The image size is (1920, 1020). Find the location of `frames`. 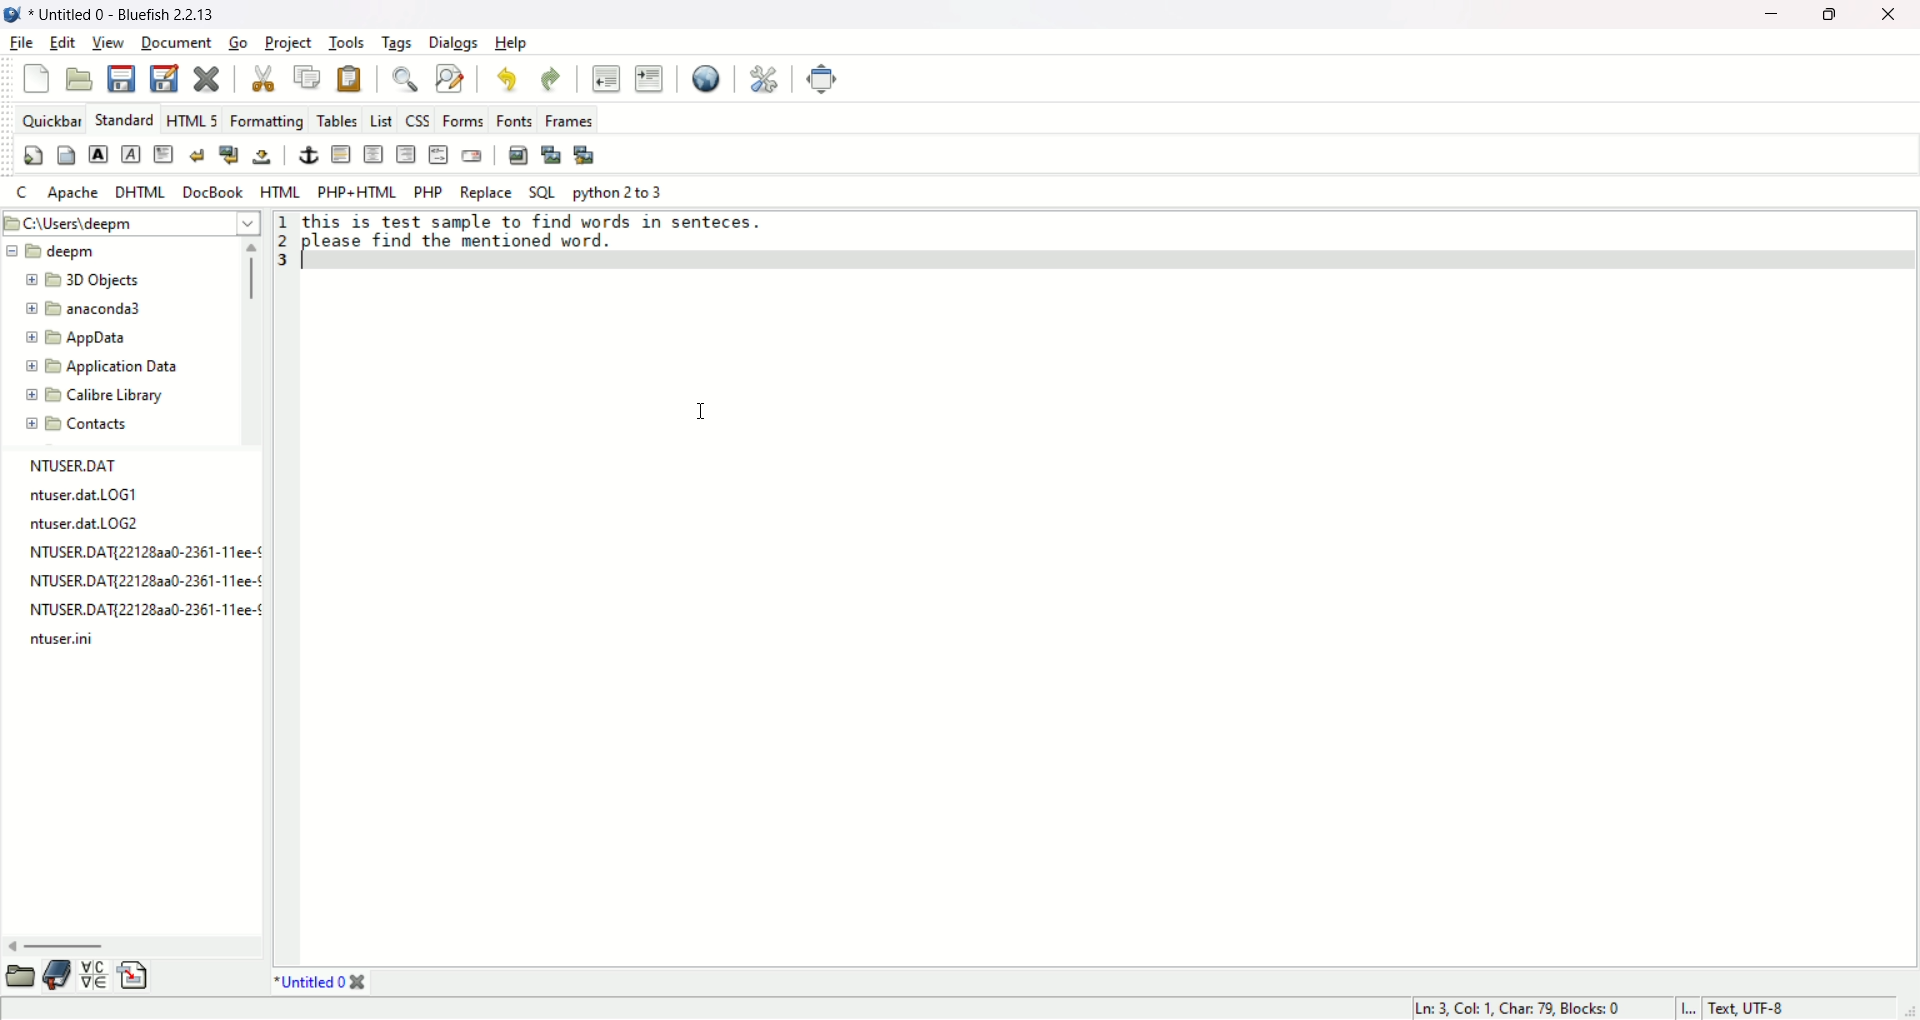

frames is located at coordinates (567, 119).